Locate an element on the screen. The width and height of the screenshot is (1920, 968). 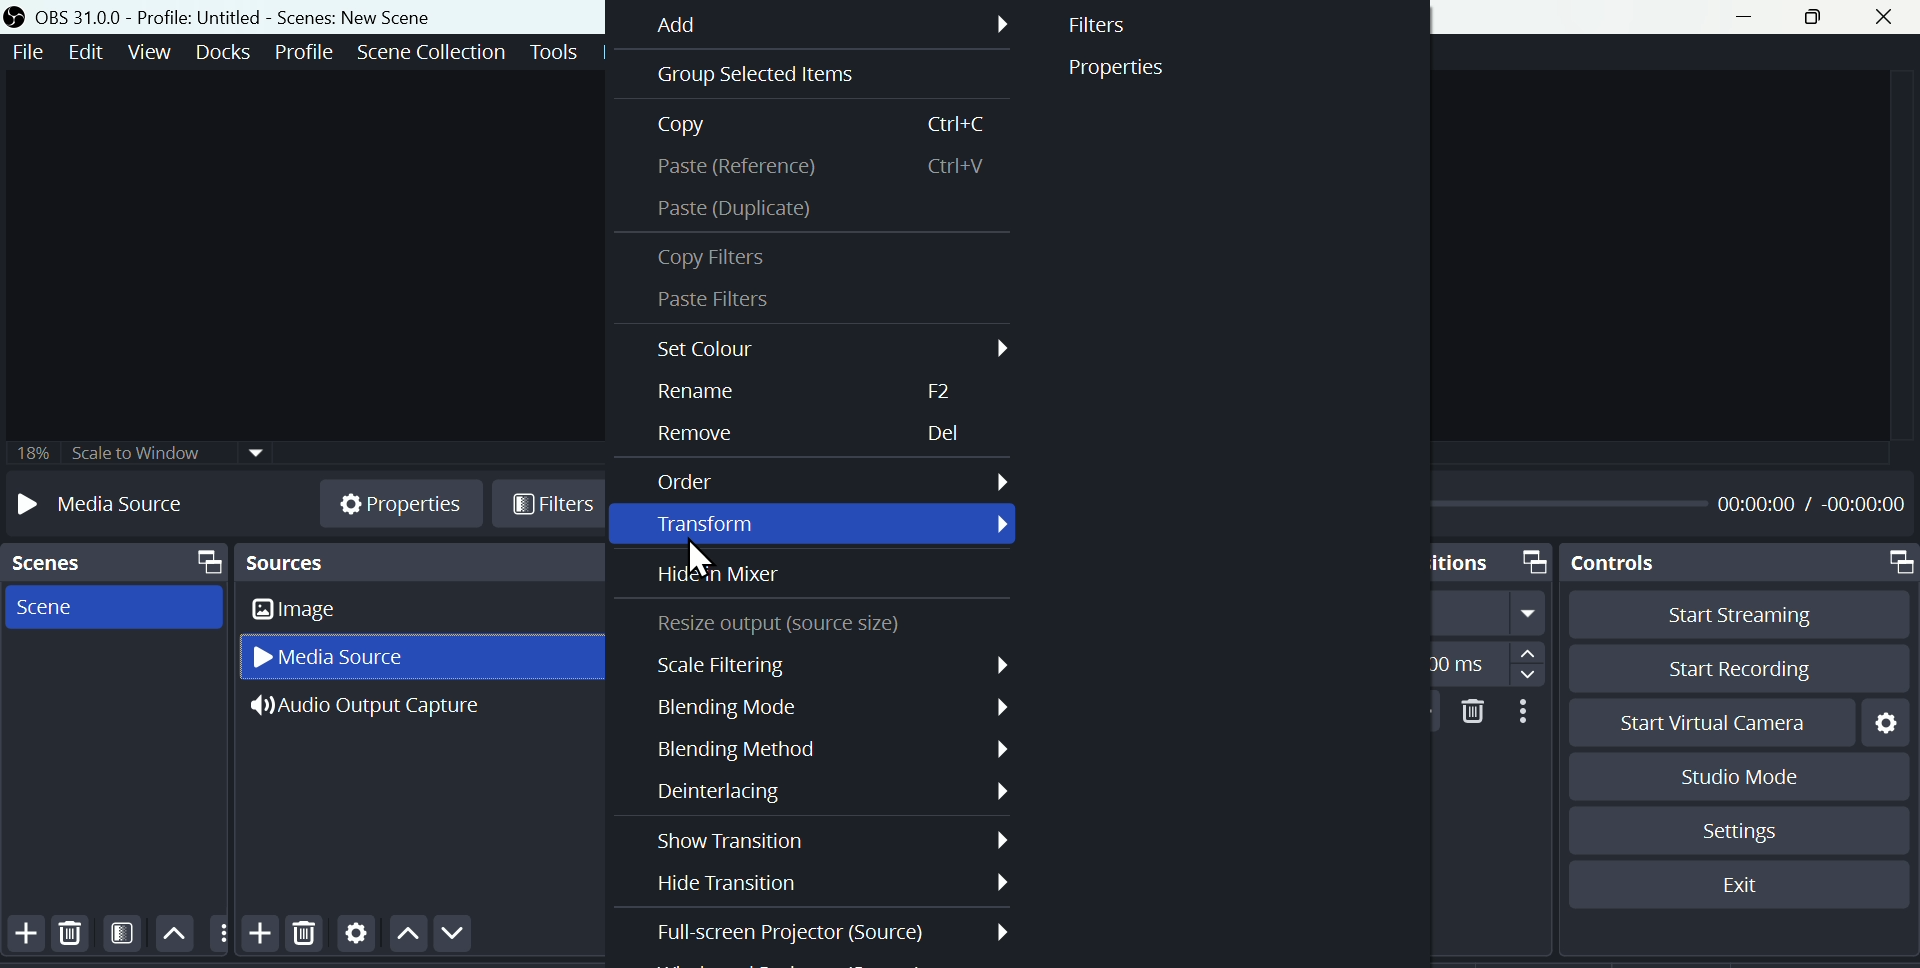
Scale two window is located at coordinates (135, 454).